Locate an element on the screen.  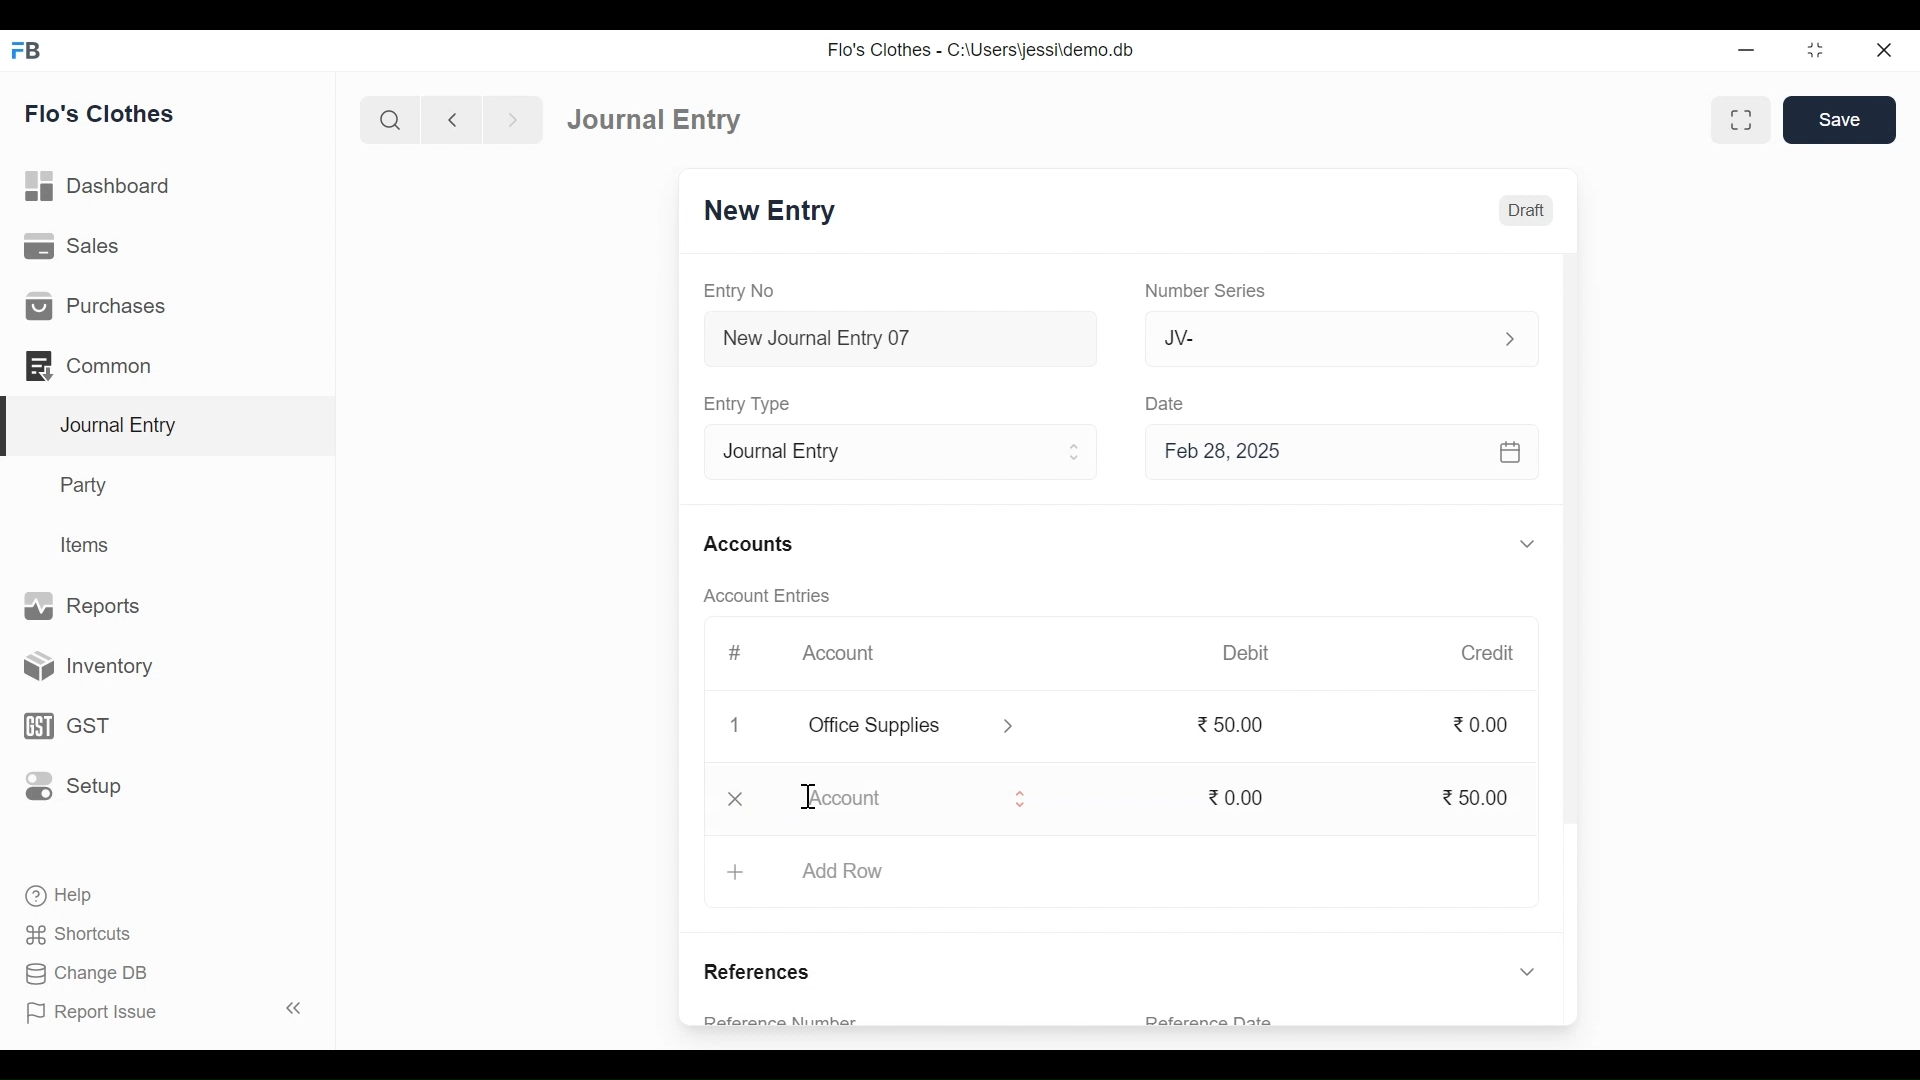
Entry Type is located at coordinates (884, 453).